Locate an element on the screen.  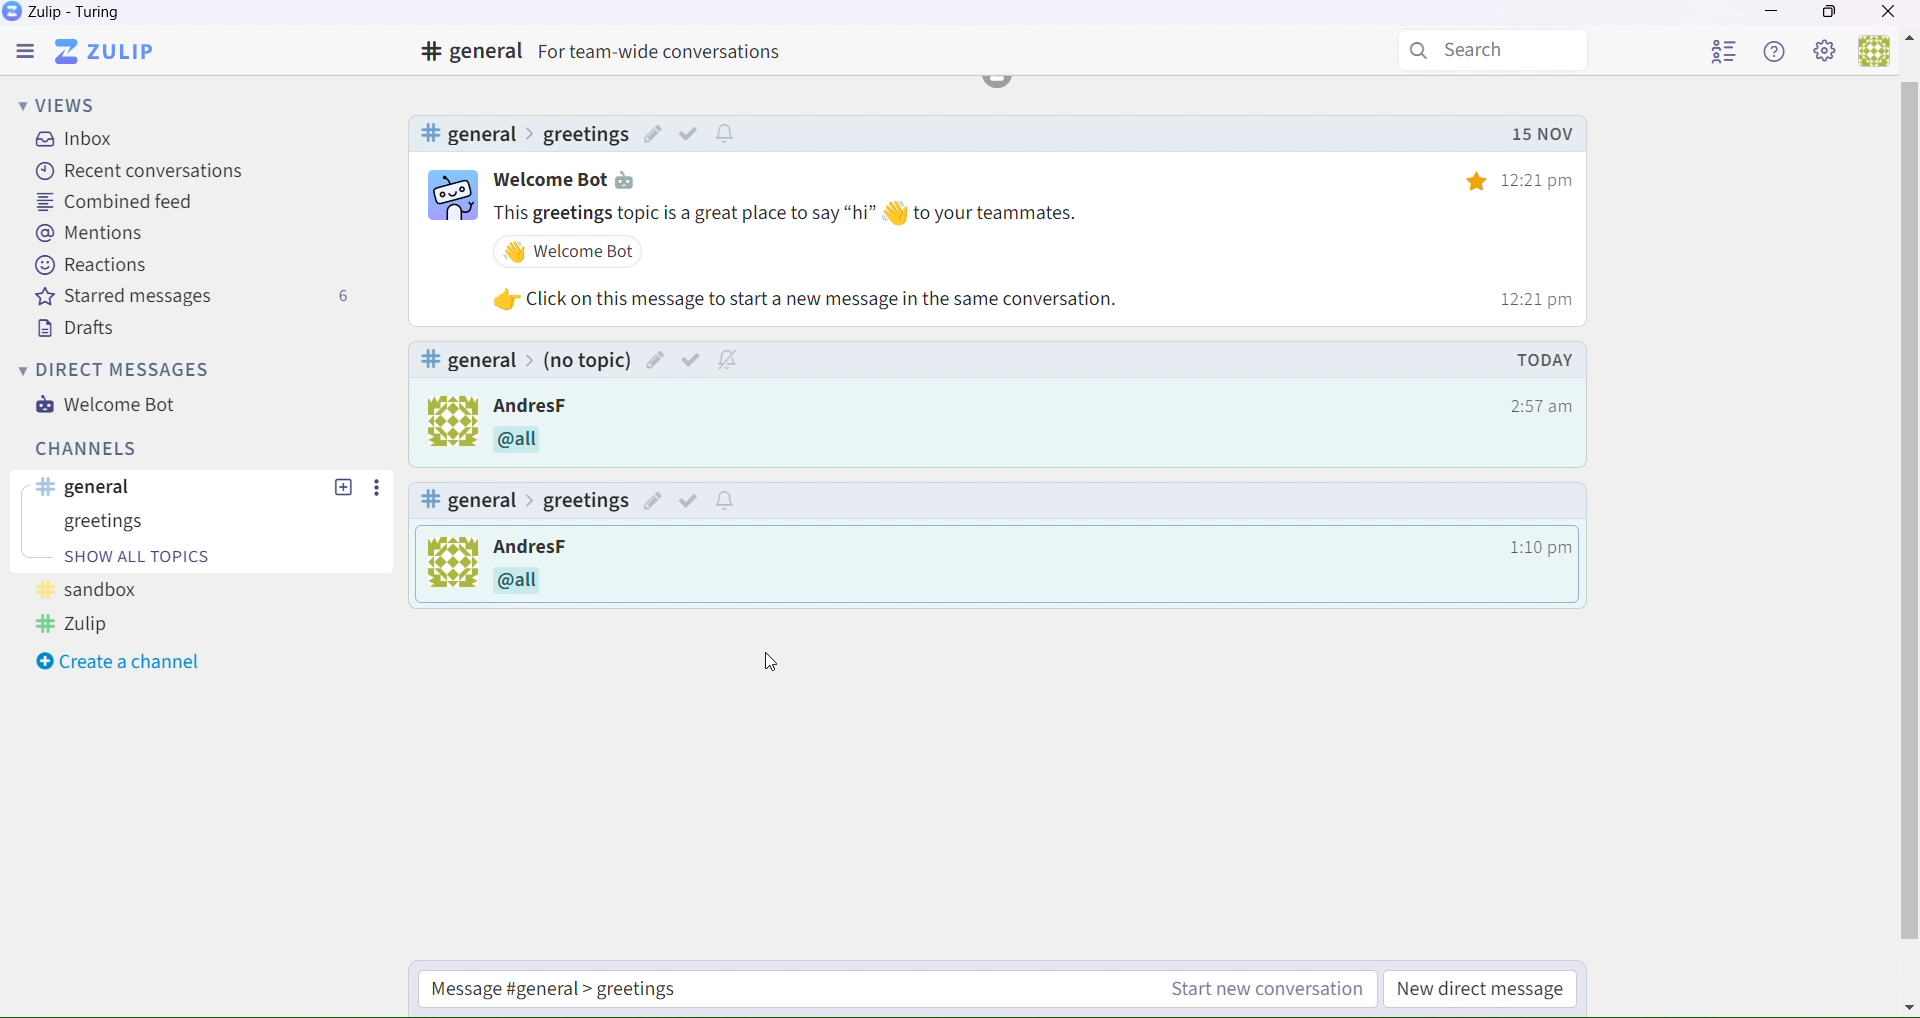
 is located at coordinates (529, 444).